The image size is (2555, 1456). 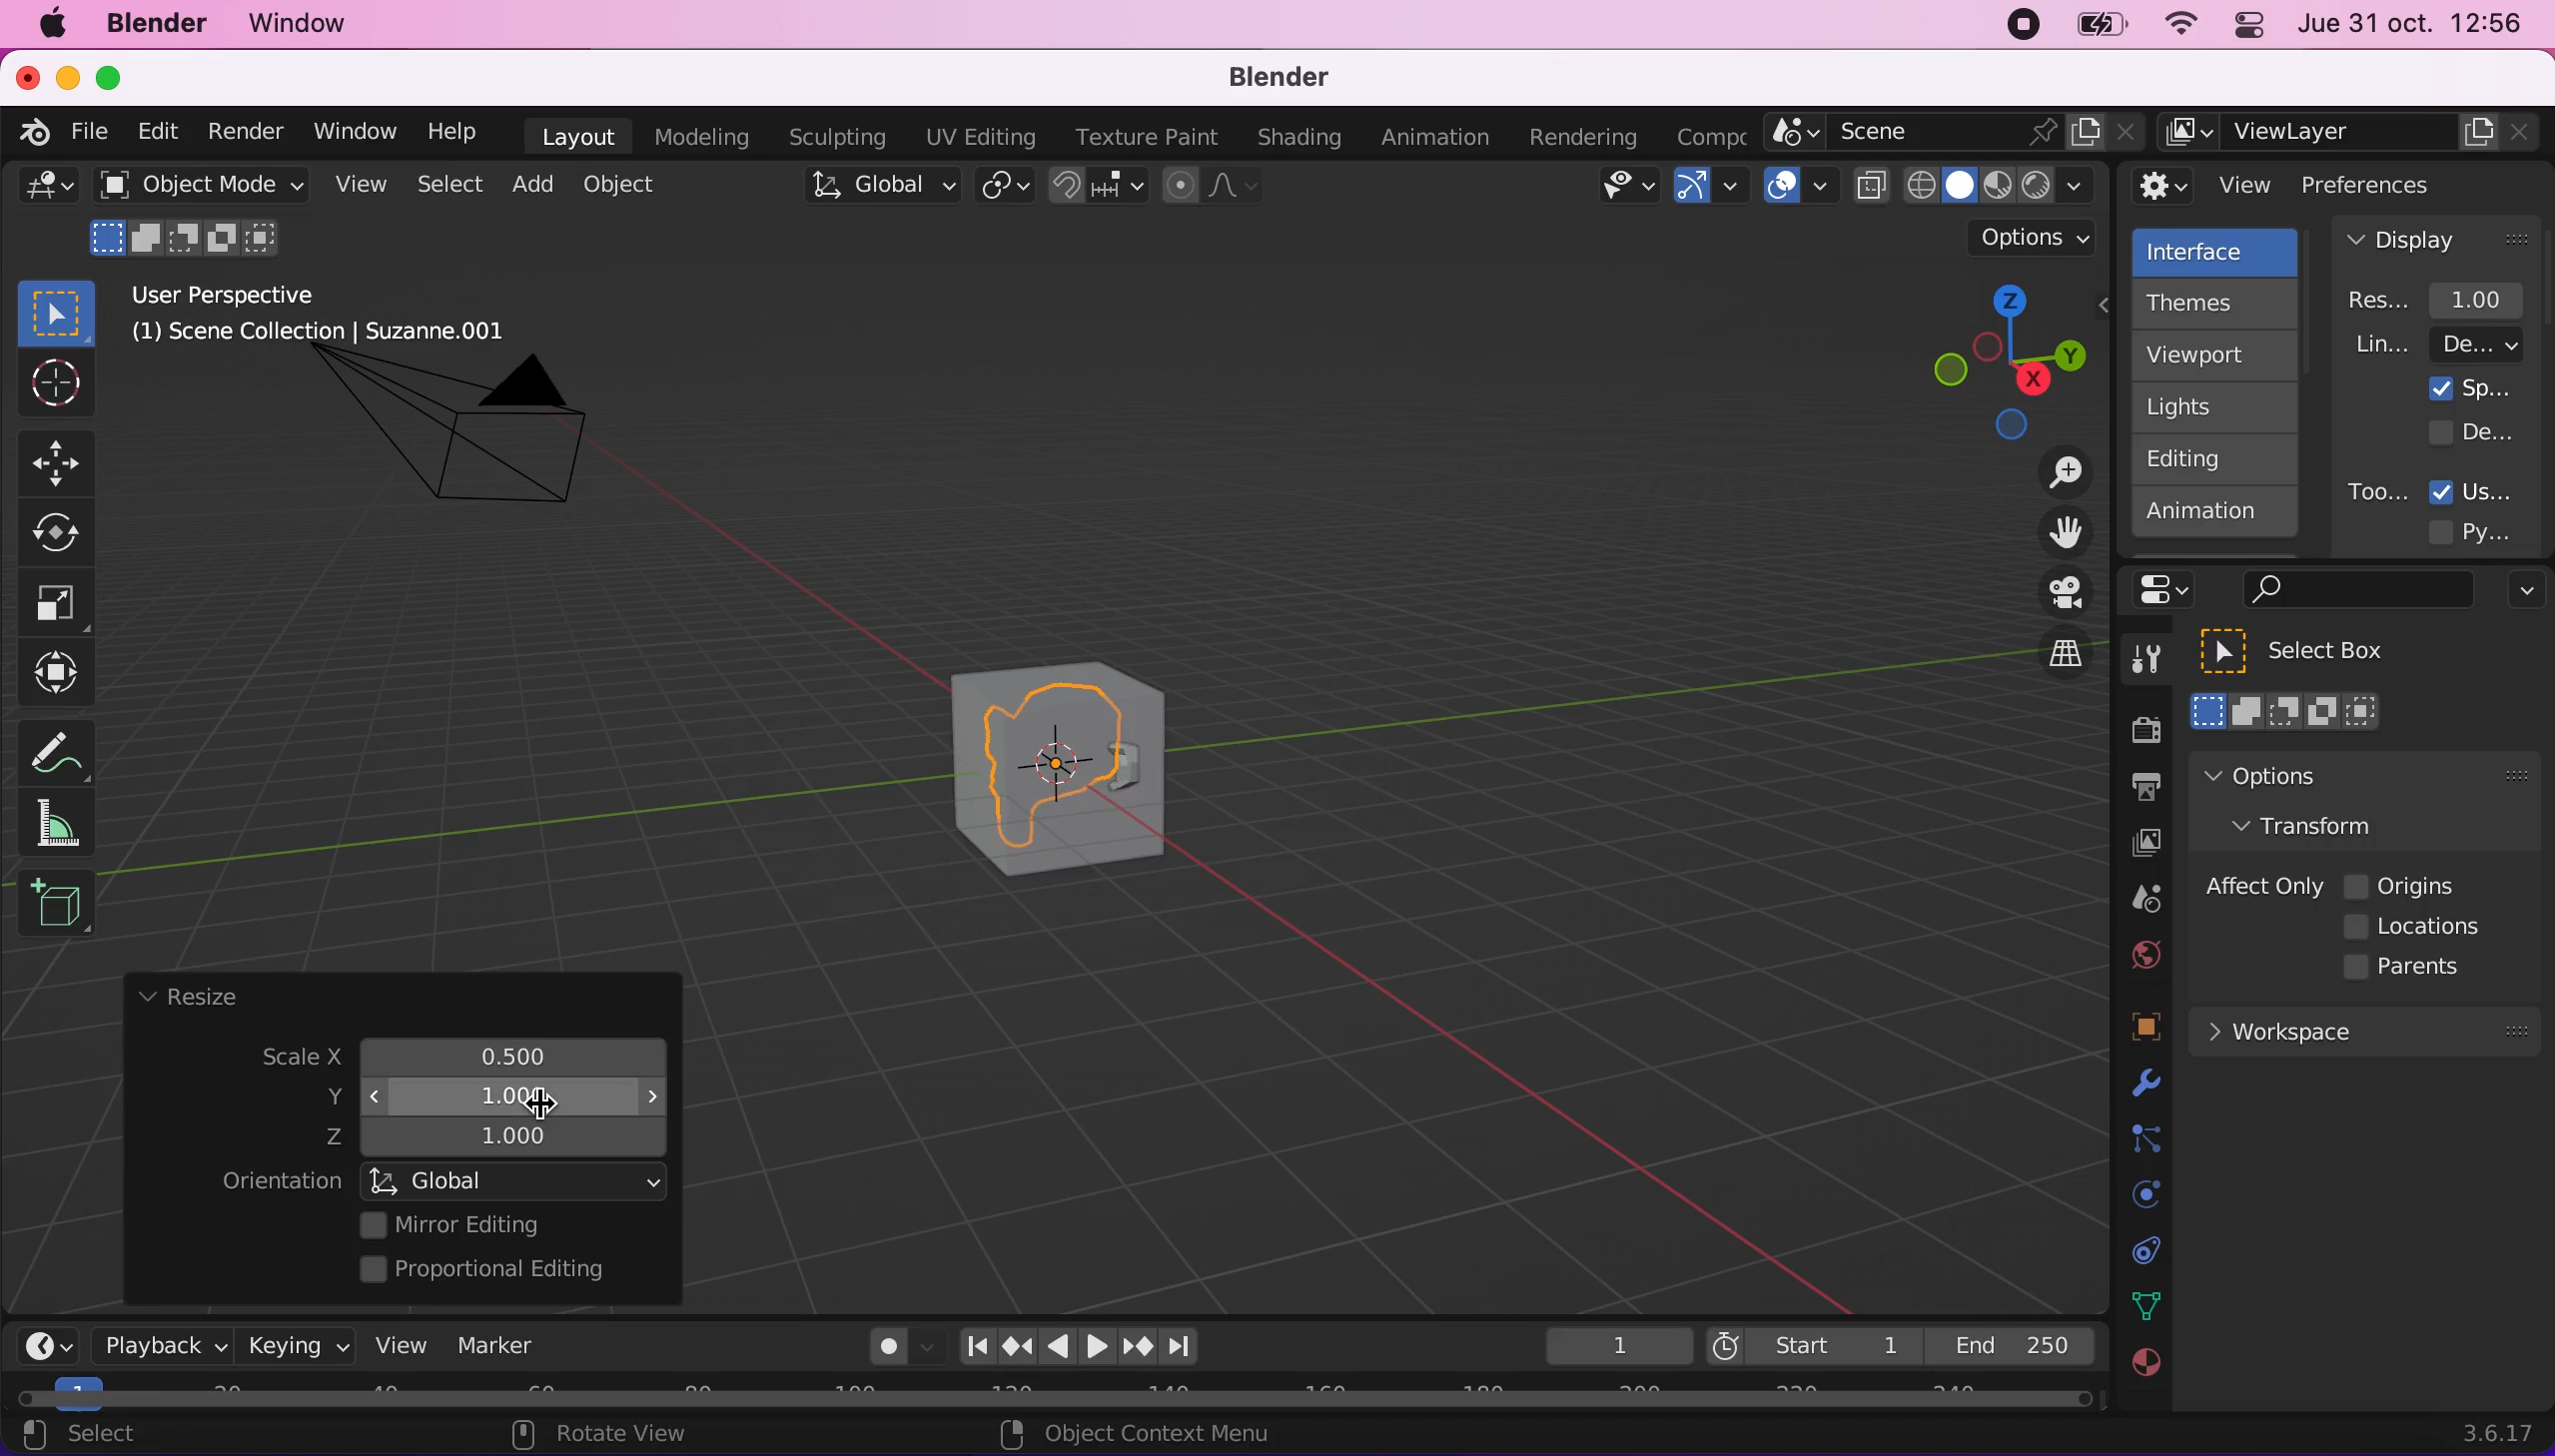 I want to click on object mode, so click(x=195, y=184).